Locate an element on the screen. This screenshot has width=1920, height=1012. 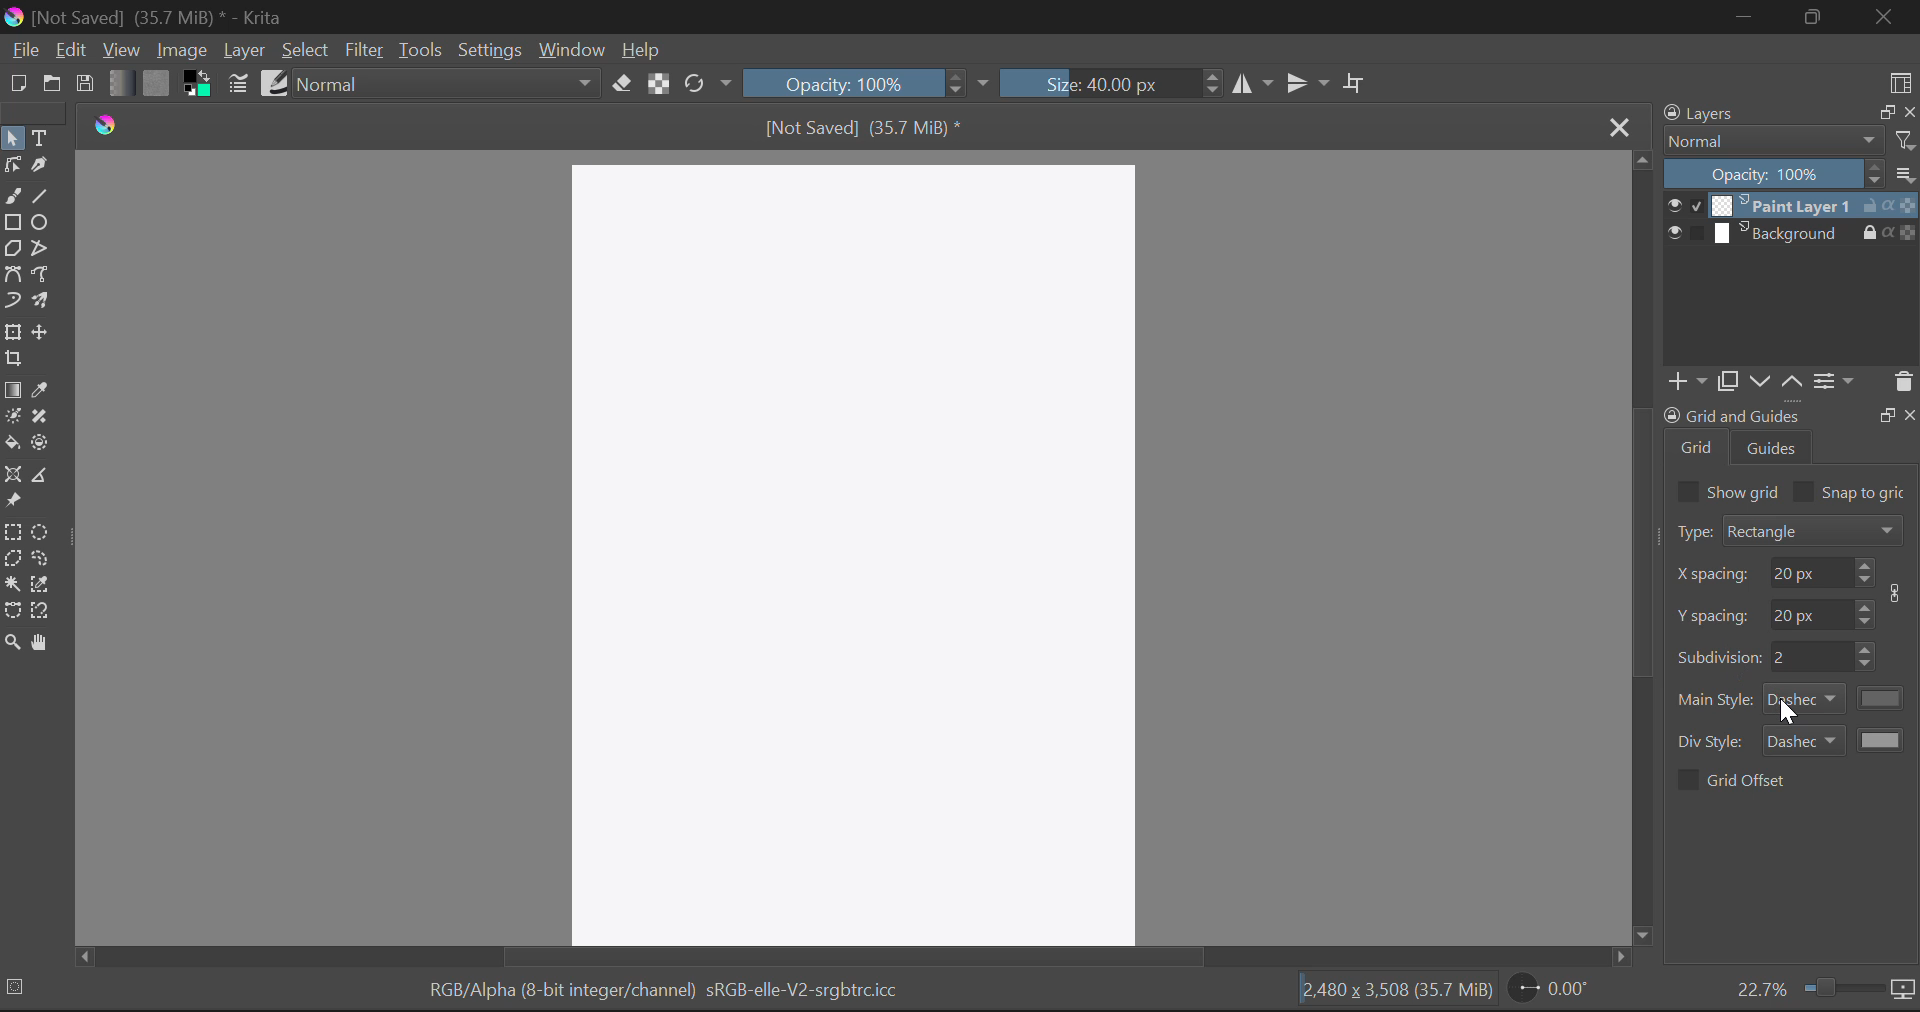
settings is located at coordinates (1834, 380).